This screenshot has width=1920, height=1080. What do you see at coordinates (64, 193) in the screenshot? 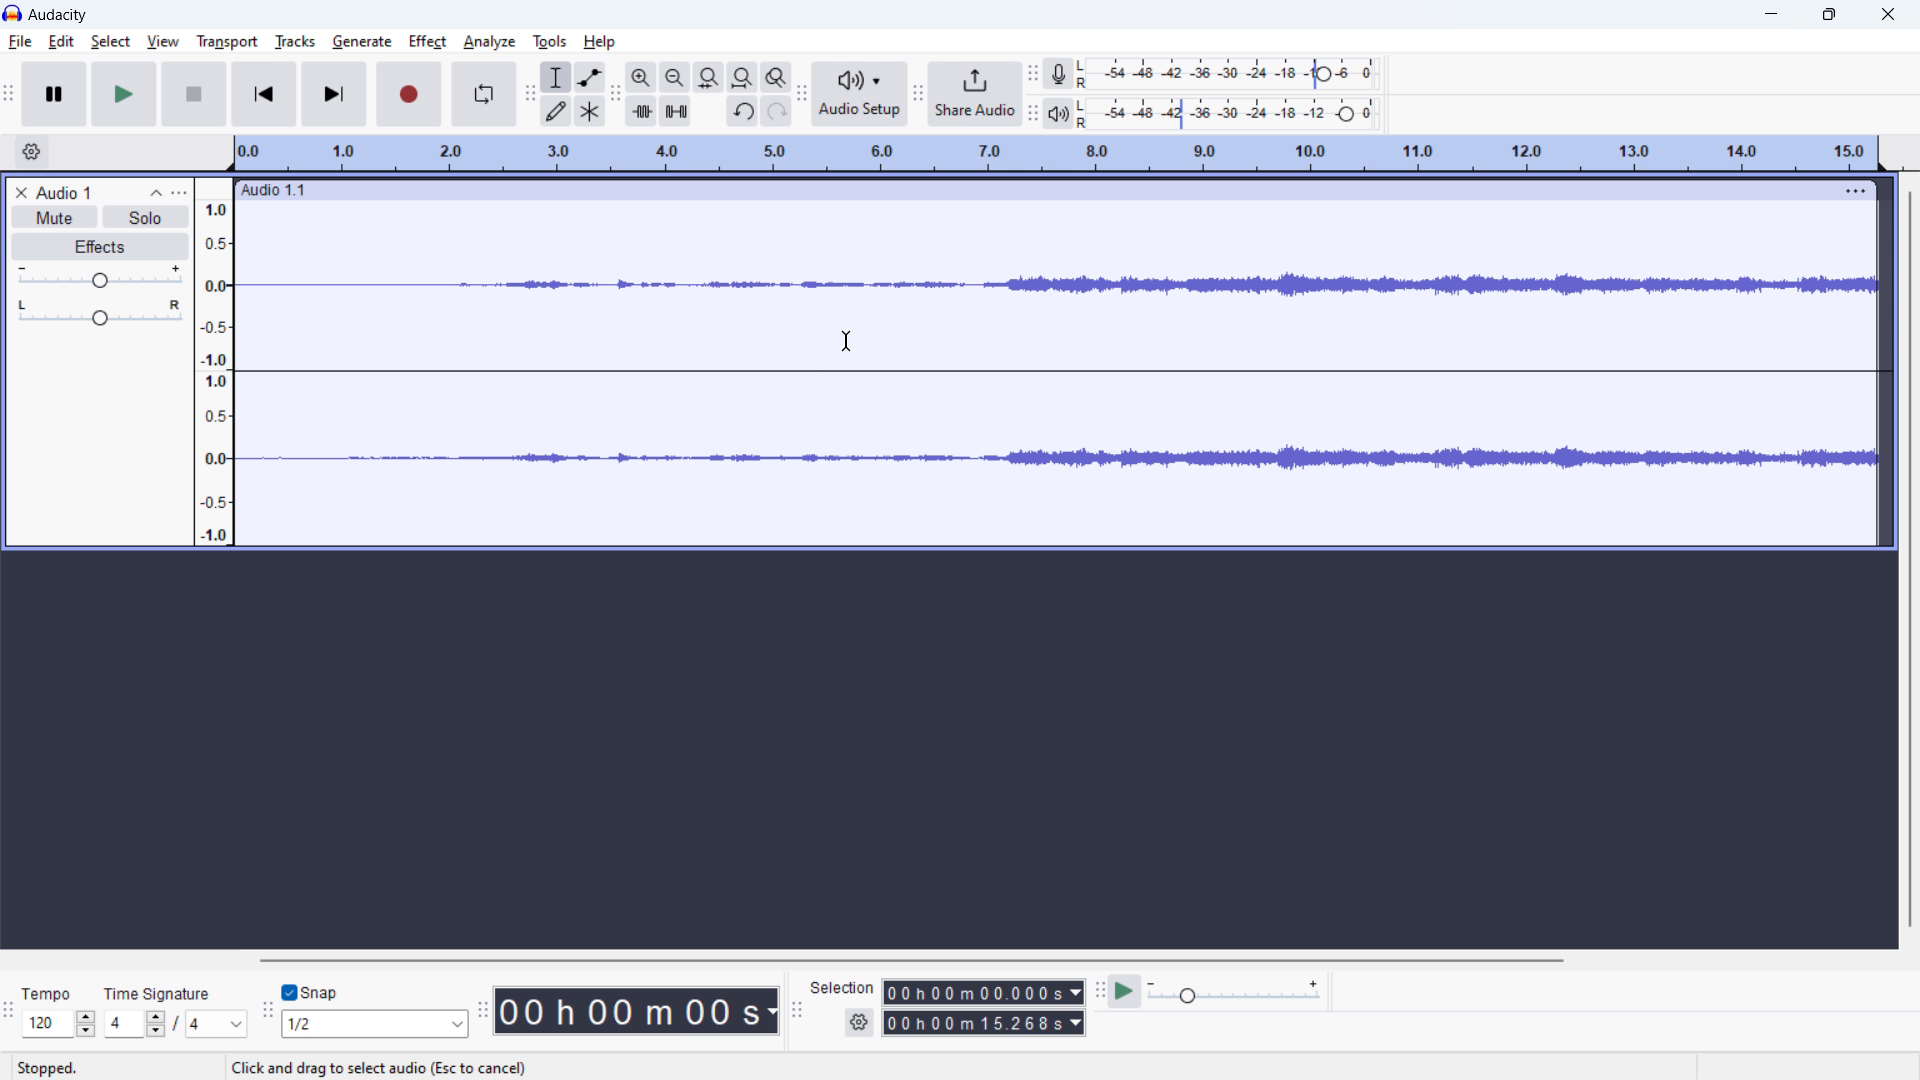
I see `project title` at bounding box center [64, 193].